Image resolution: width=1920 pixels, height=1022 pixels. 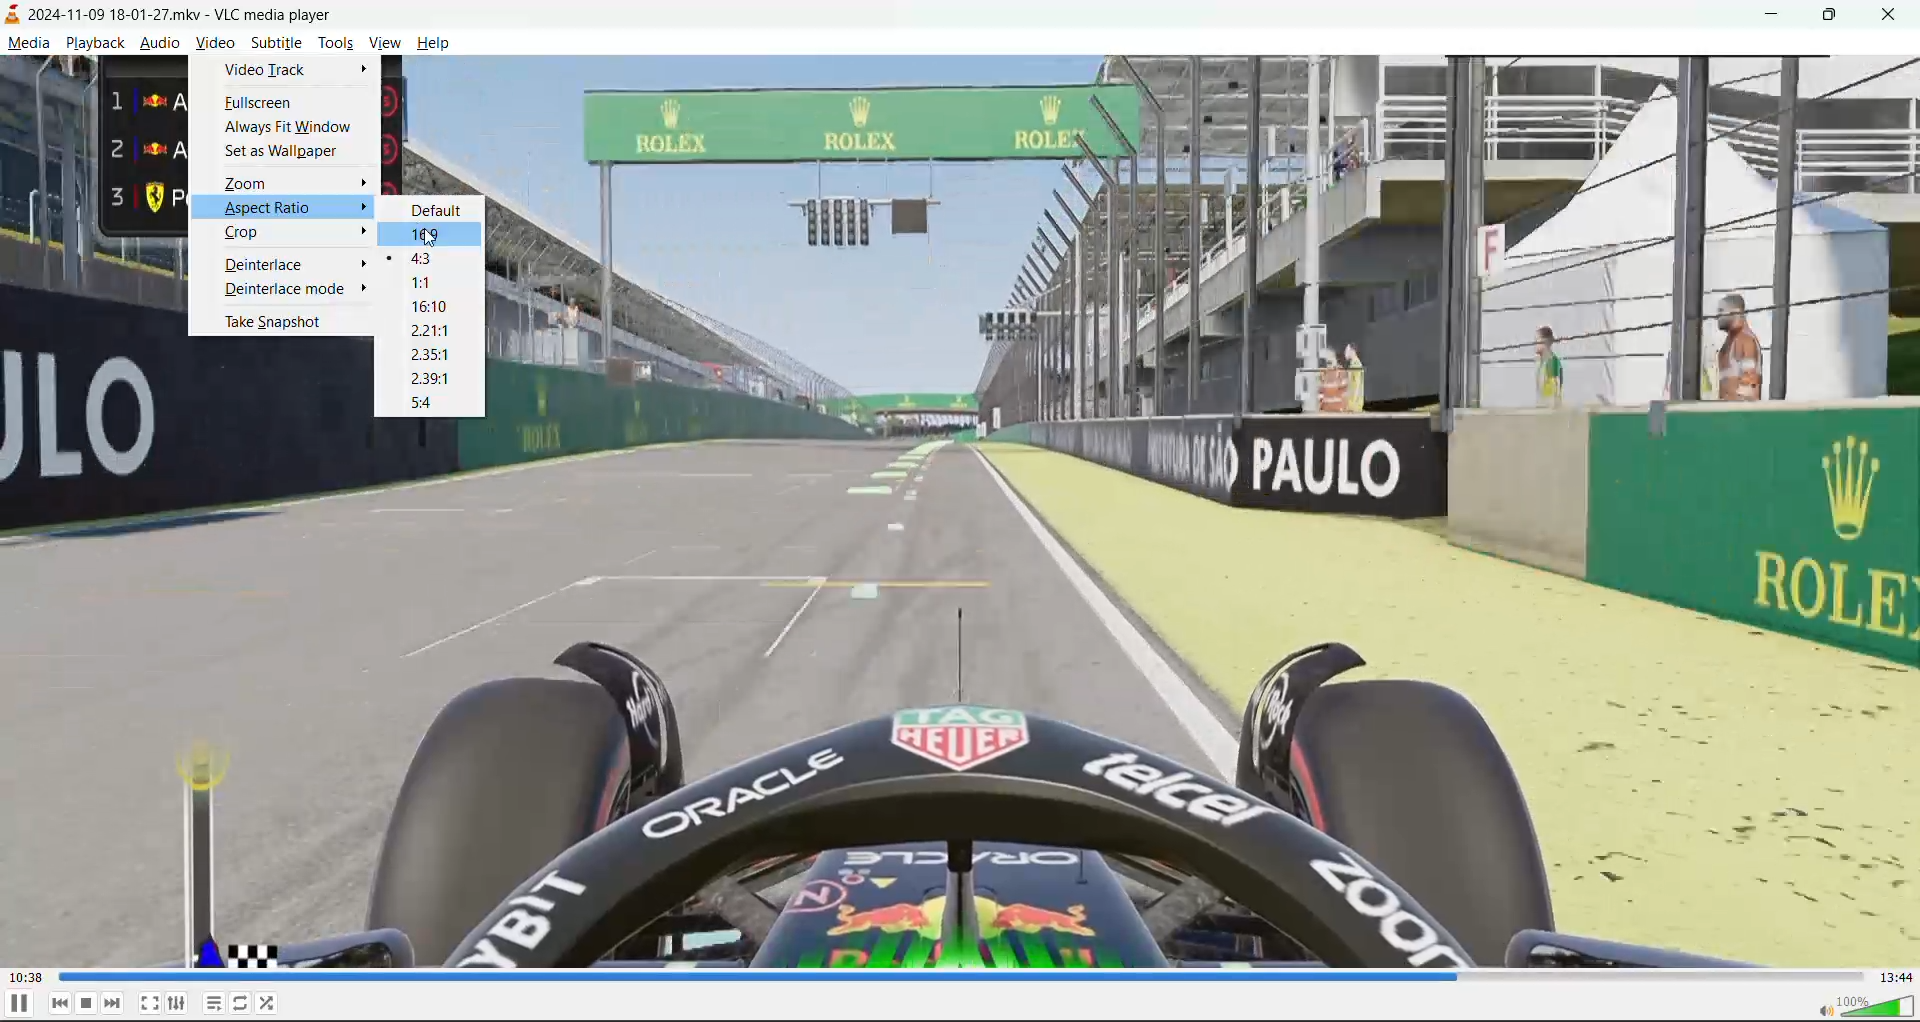 What do you see at coordinates (428, 403) in the screenshot?
I see `5:4` at bounding box center [428, 403].